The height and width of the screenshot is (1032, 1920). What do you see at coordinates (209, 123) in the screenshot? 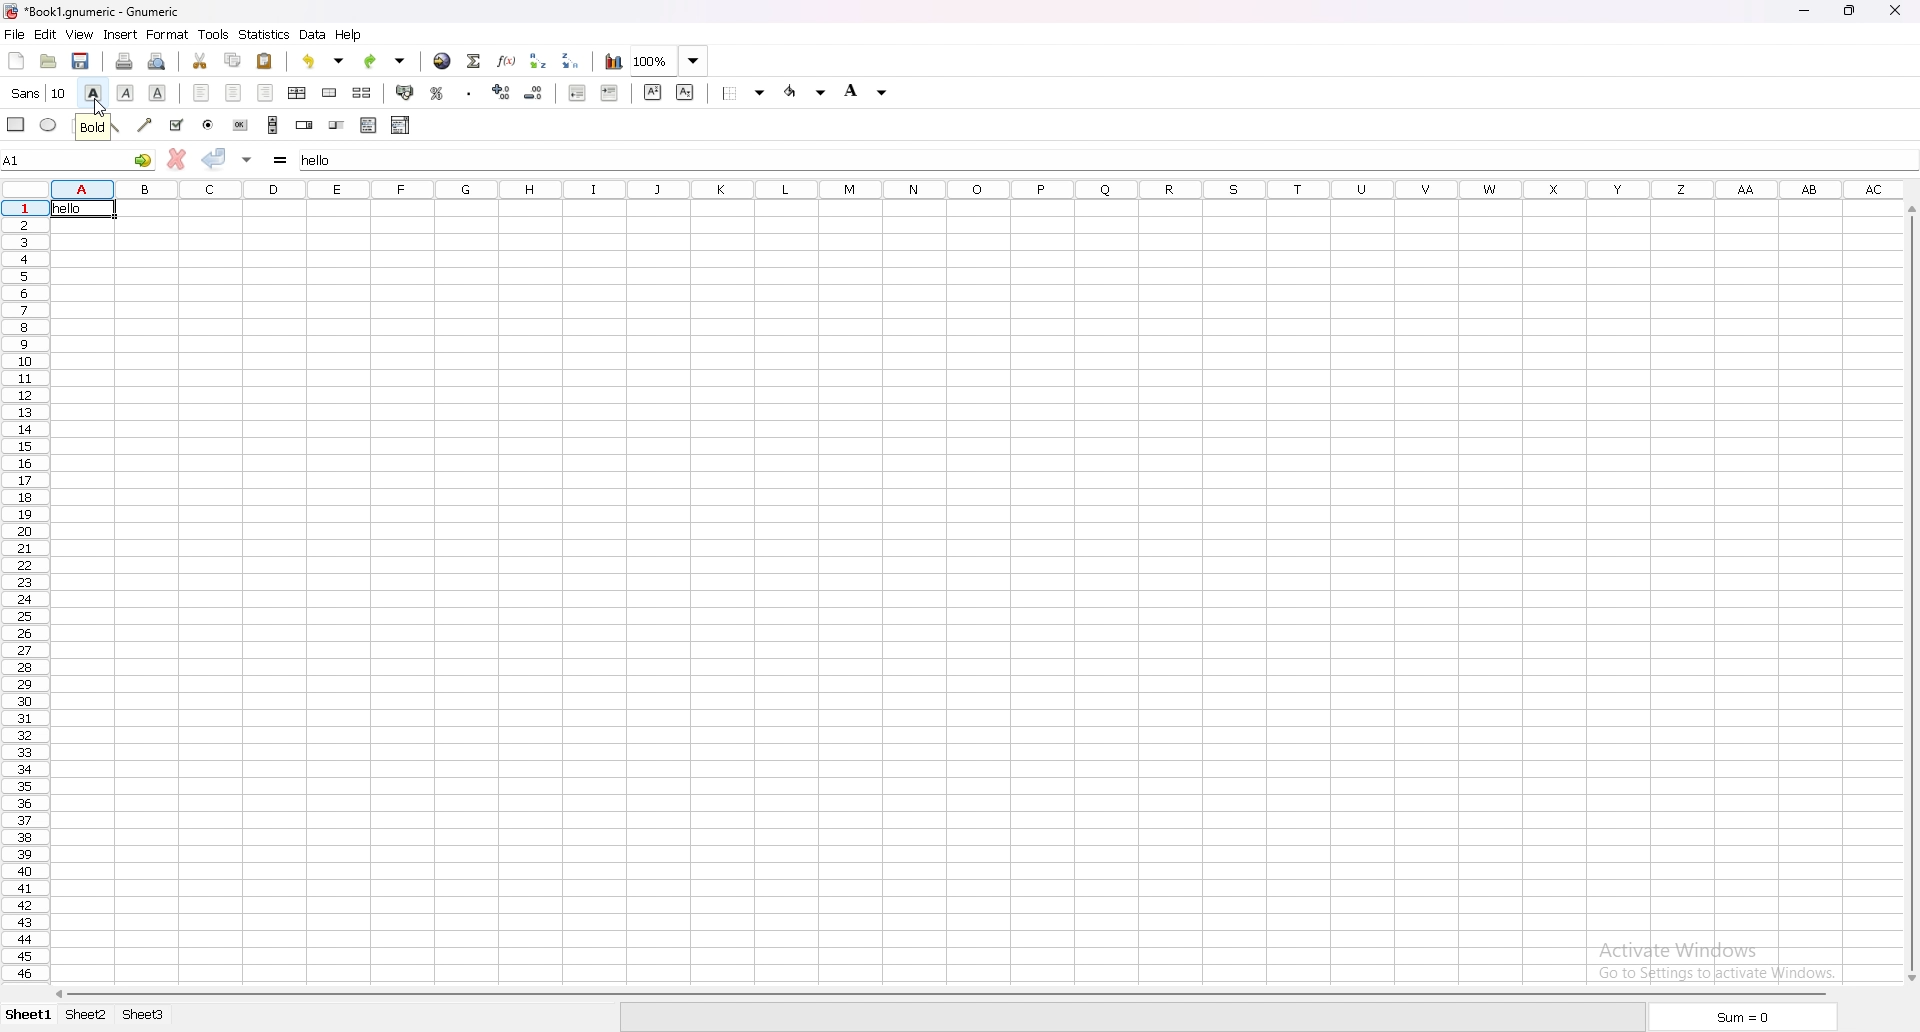
I see `radio button` at bounding box center [209, 123].